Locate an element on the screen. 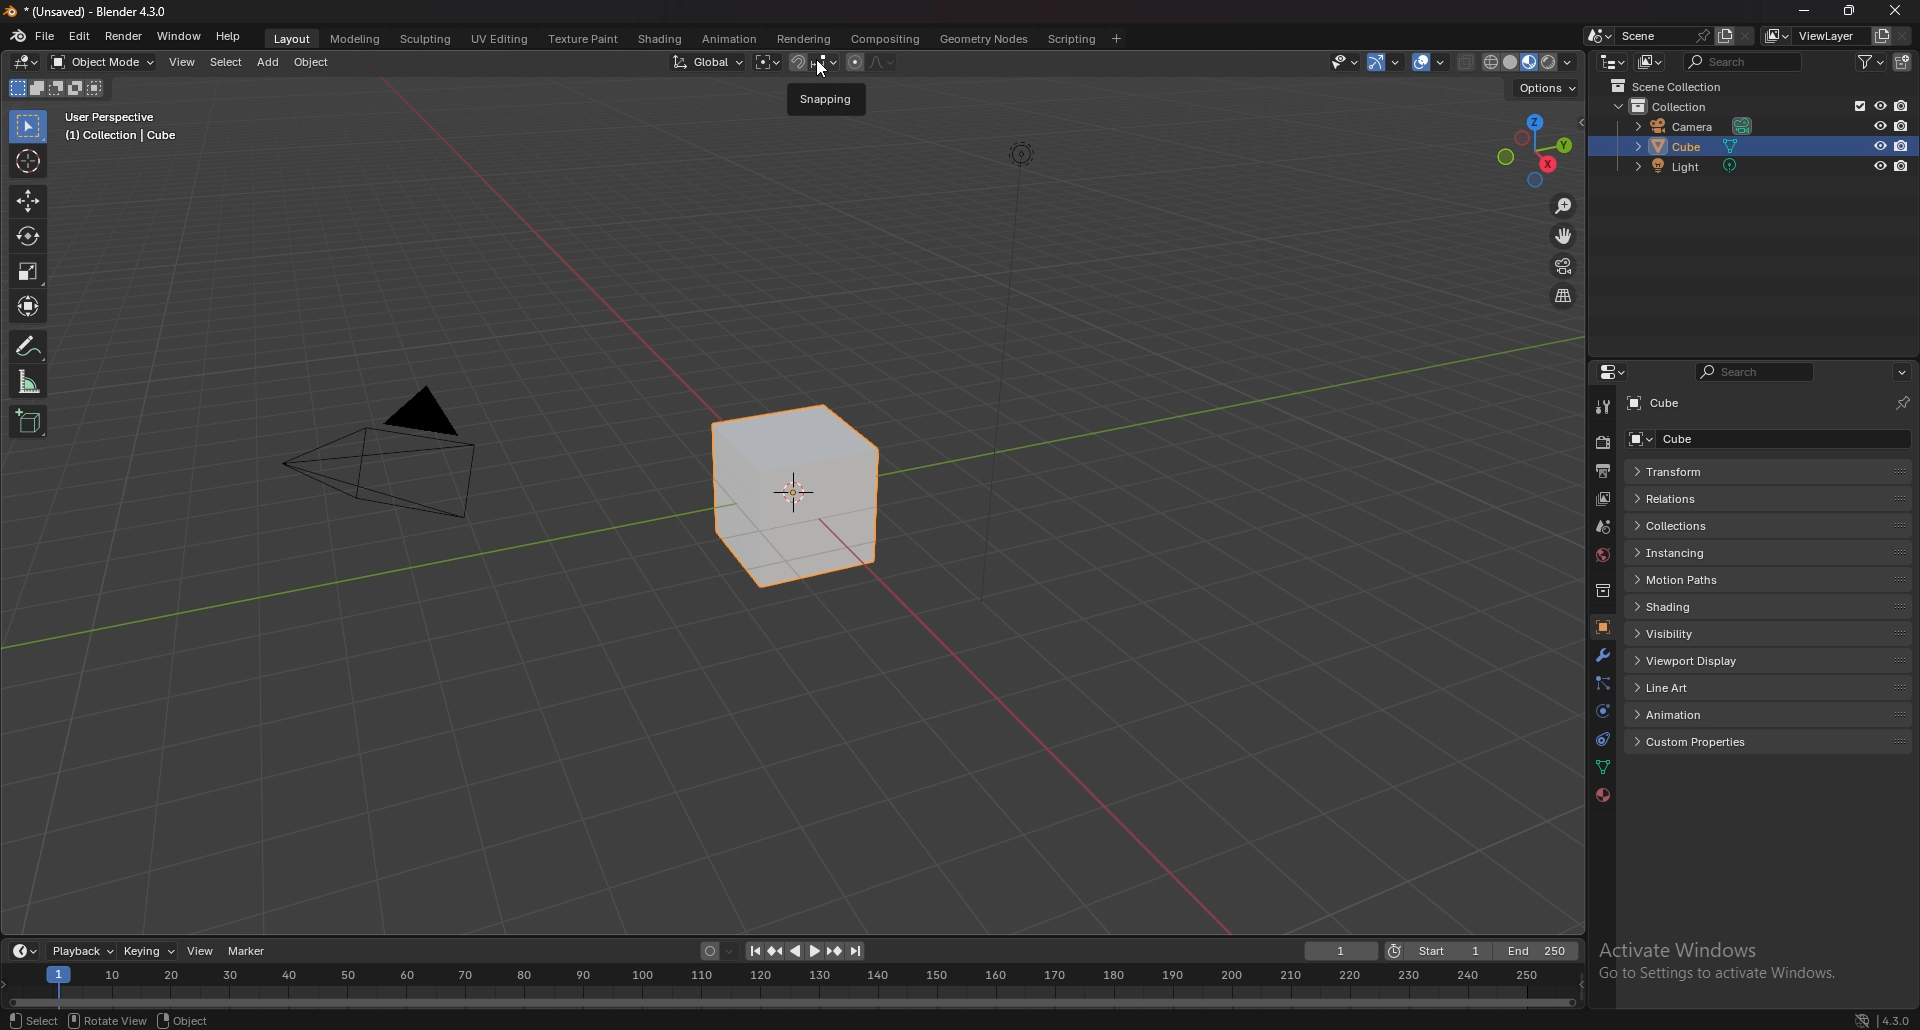 This screenshot has width=1920, height=1030. hide in viewport is located at coordinates (1879, 106).